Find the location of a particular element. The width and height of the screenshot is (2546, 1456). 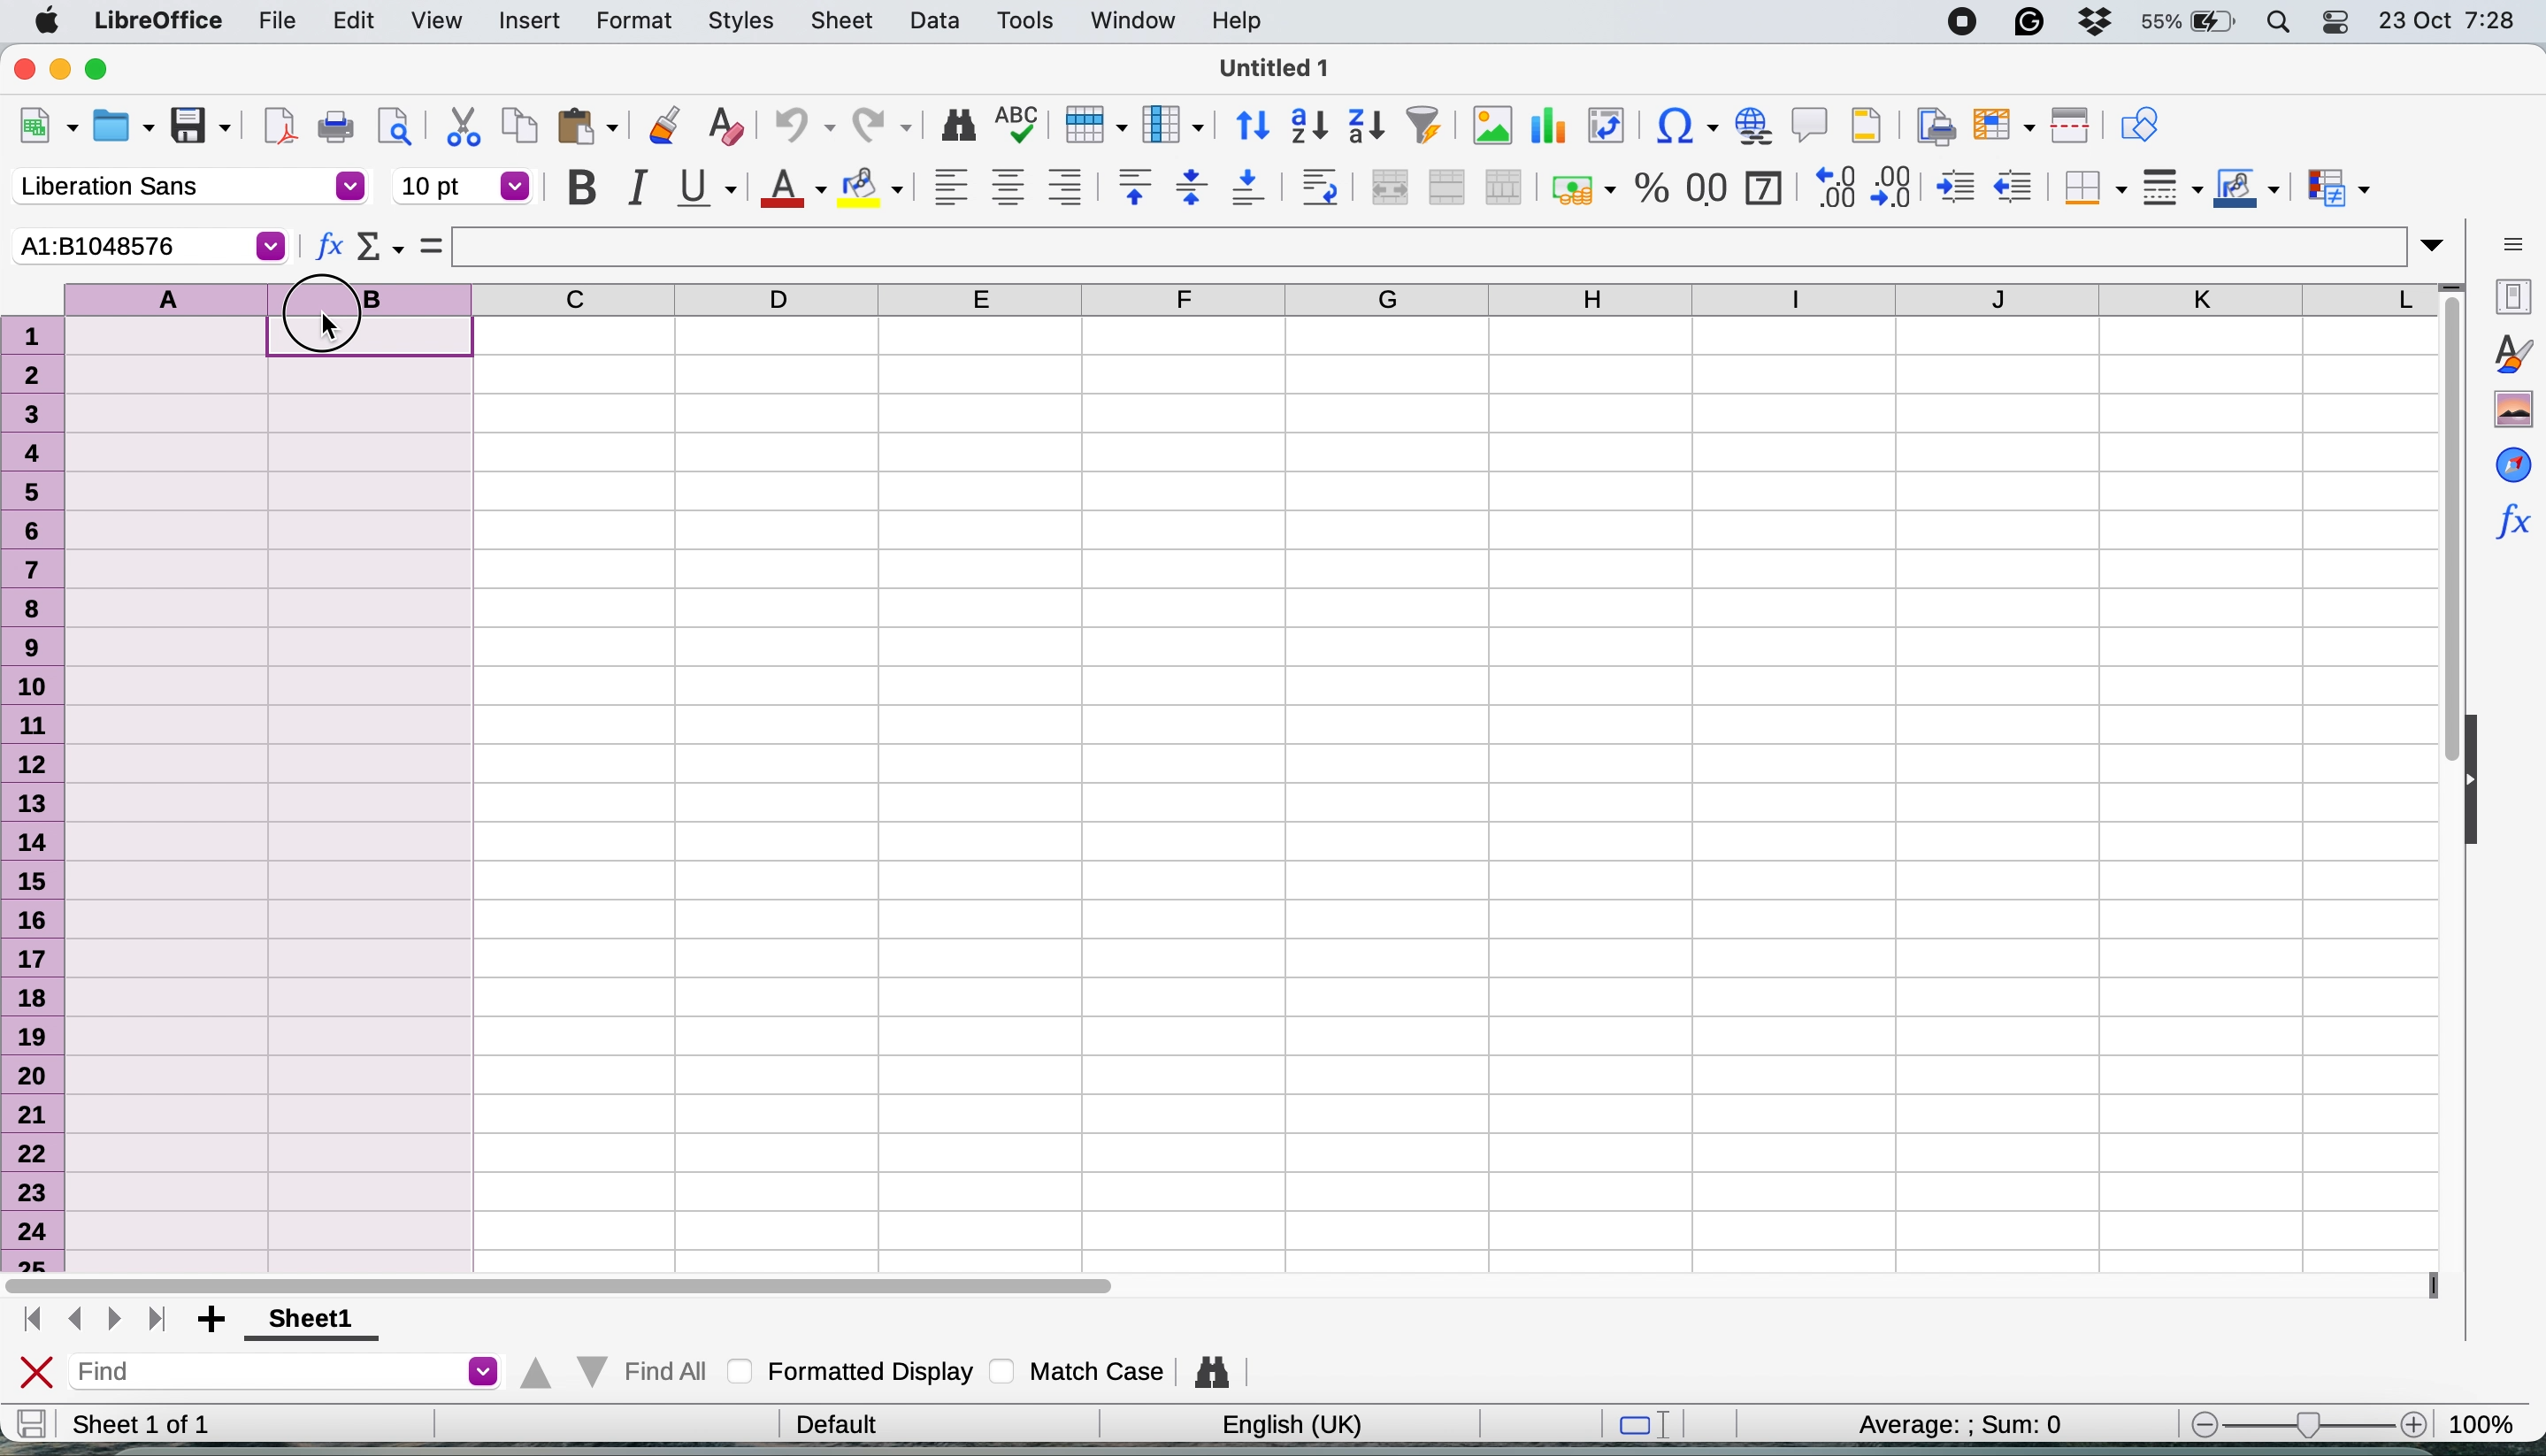

print is located at coordinates (340, 130).